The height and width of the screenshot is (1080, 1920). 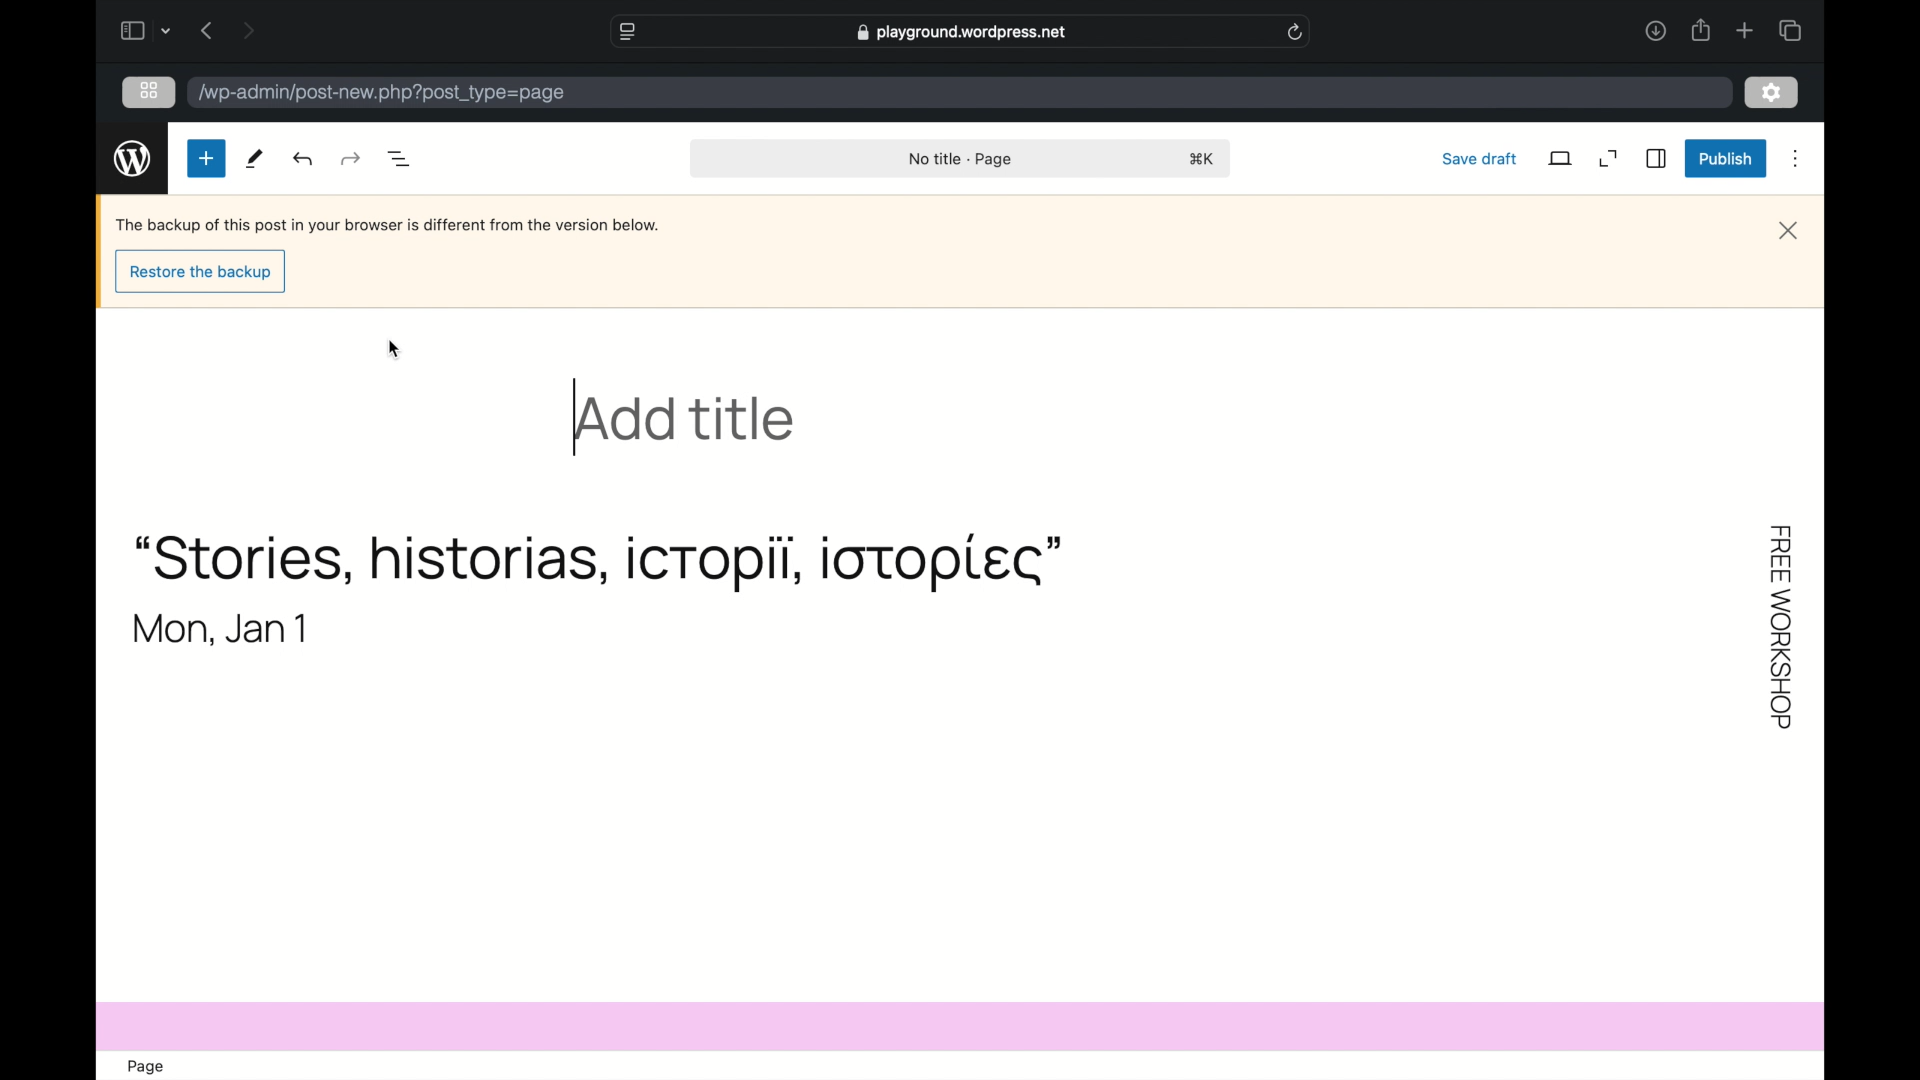 What do you see at coordinates (304, 160) in the screenshot?
I see `redo` at bounding box center [304, 160].